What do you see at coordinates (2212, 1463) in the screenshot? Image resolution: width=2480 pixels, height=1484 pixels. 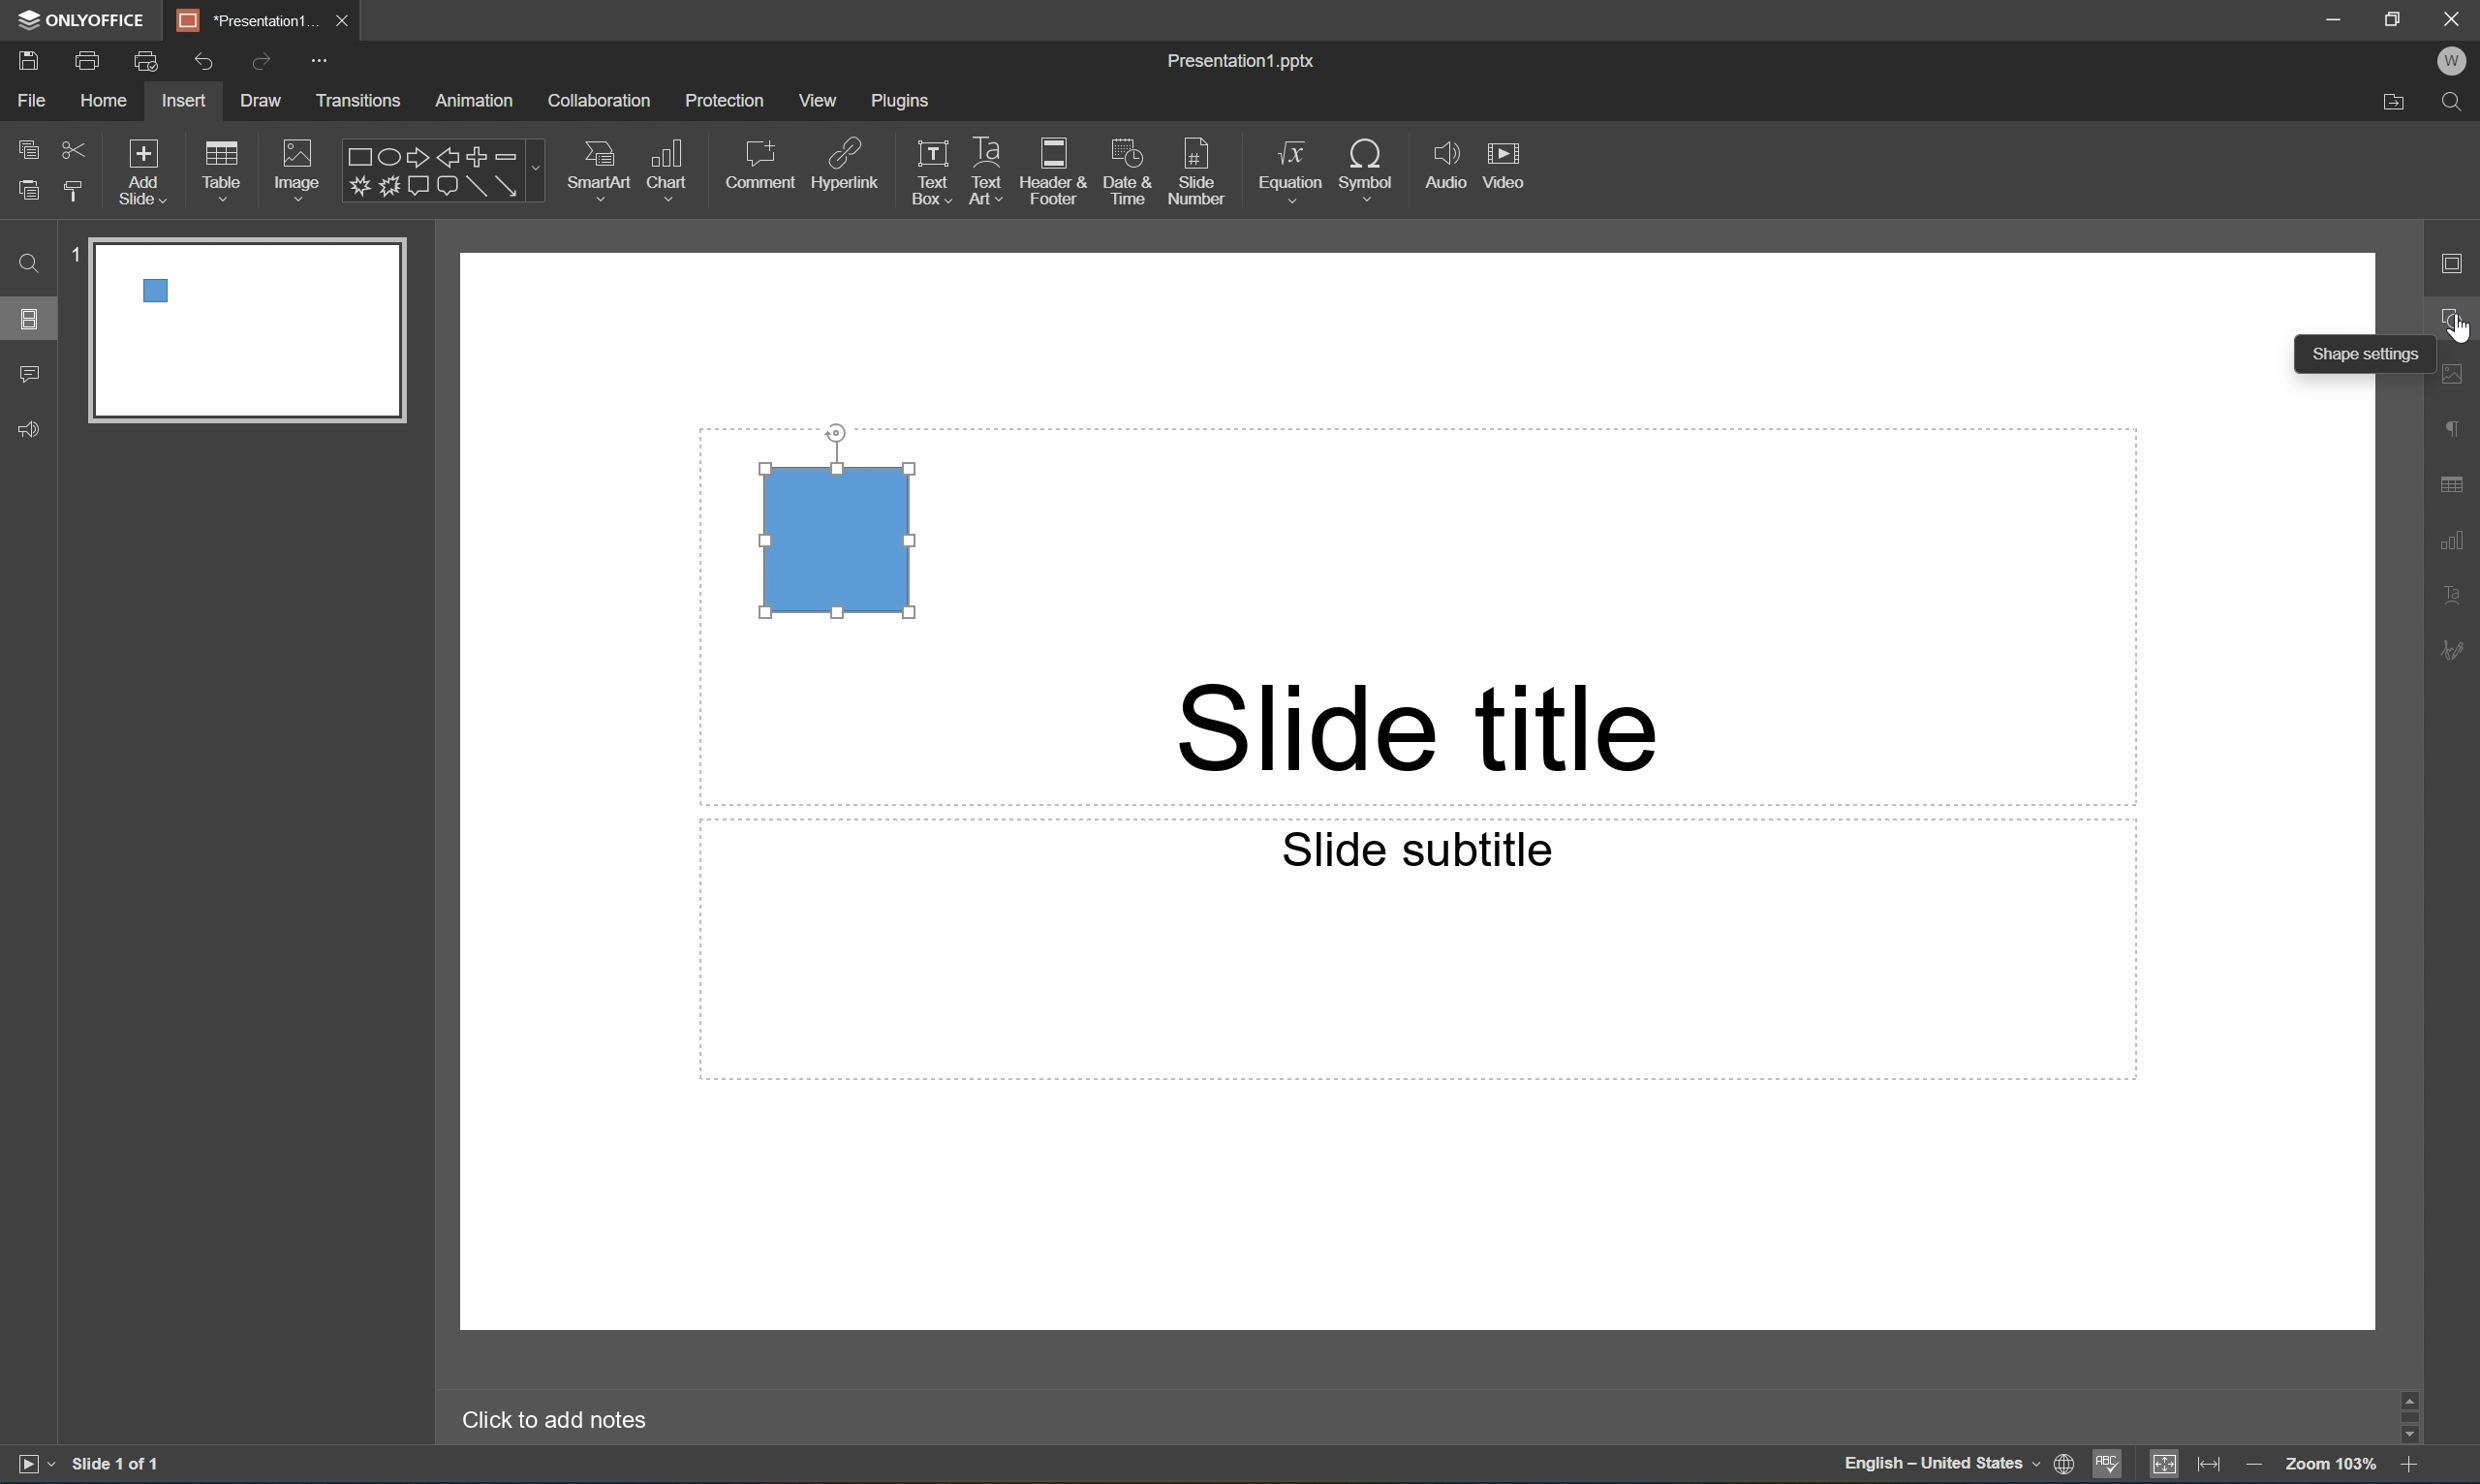 I see `Fit to width` at bounding box center [2212, 1463].